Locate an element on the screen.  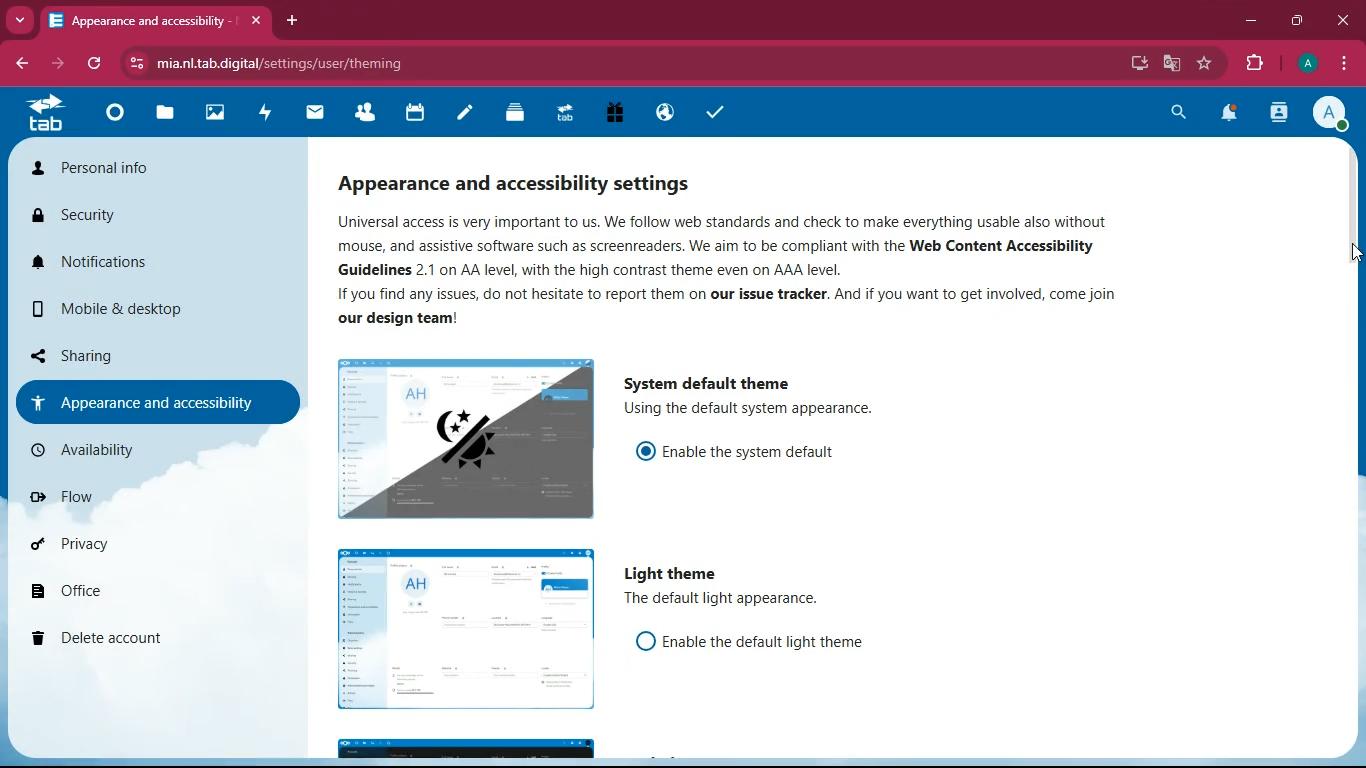
security is located at coordinates (136, 216).